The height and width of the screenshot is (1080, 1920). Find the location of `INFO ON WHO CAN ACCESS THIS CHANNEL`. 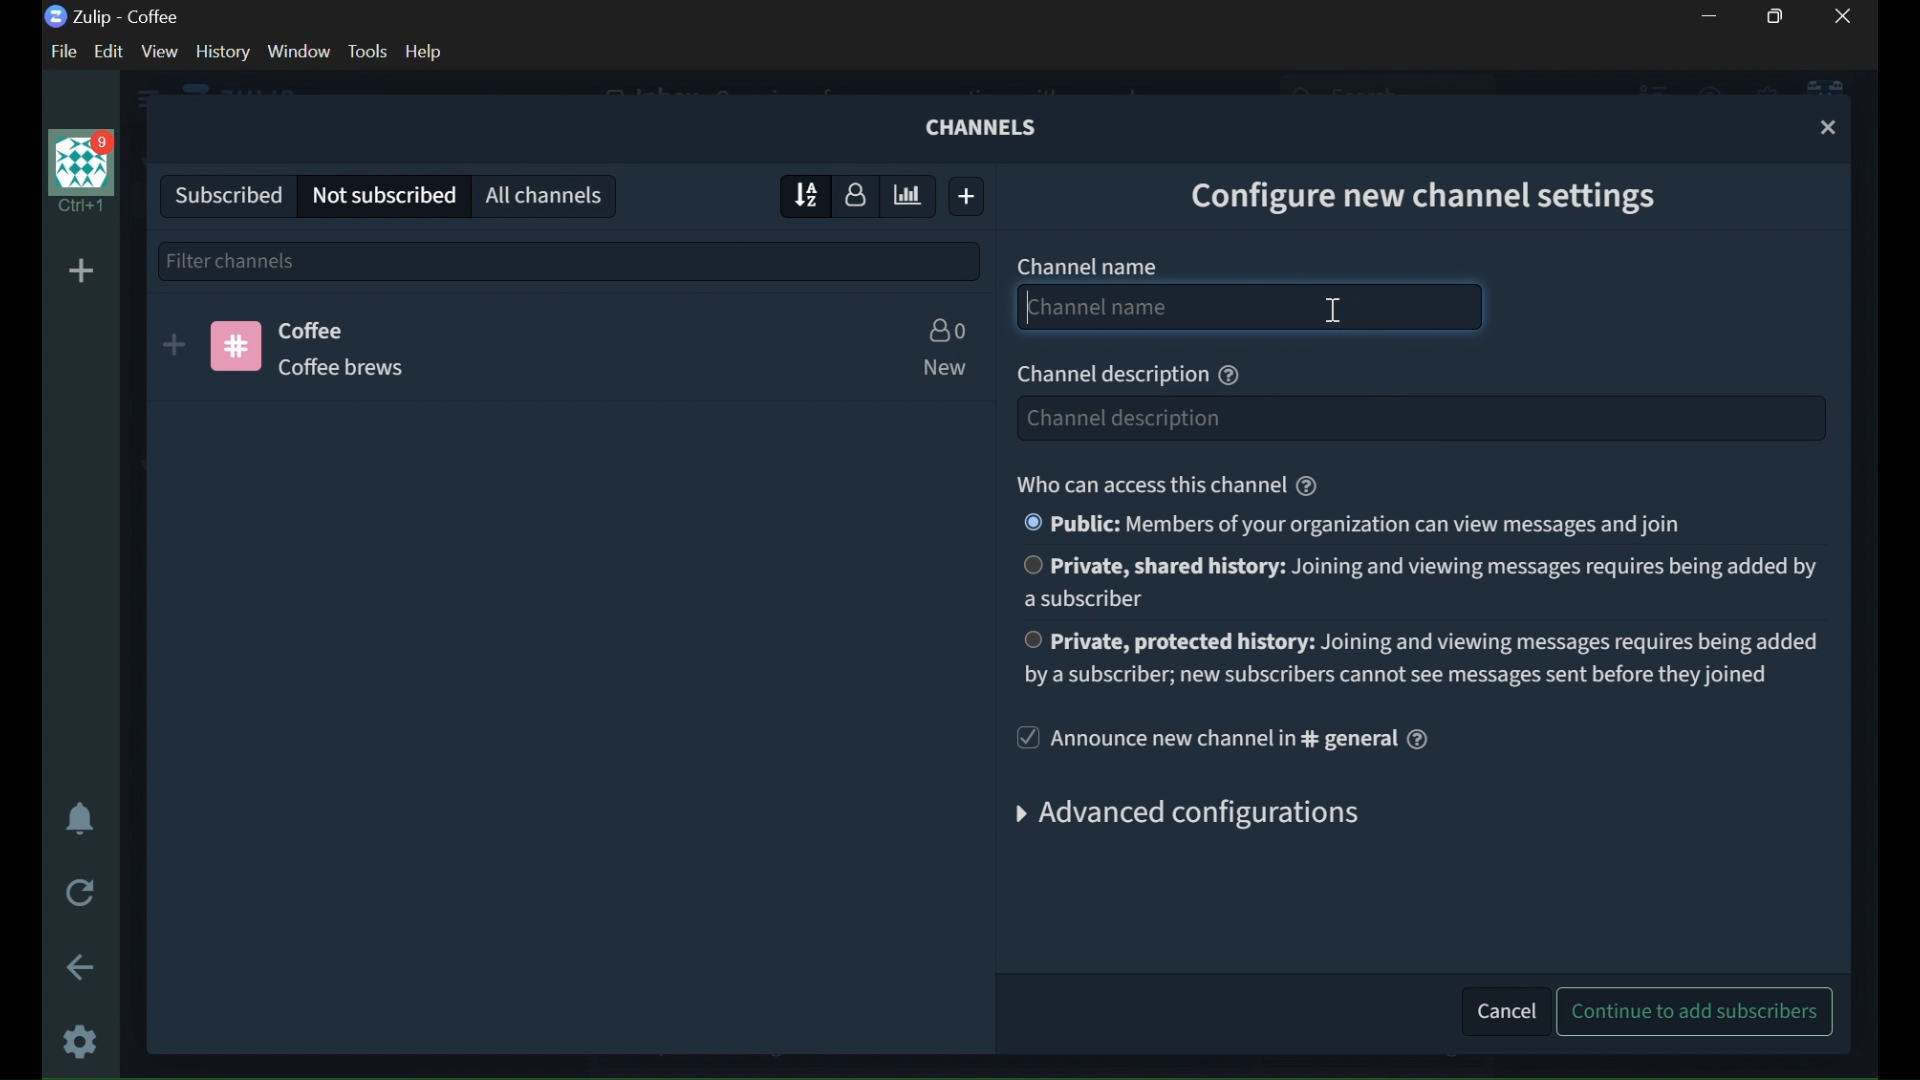

INFO ON WHO CAN ACCESS THIS CHANNEL is located at coordinates (1147, 484).